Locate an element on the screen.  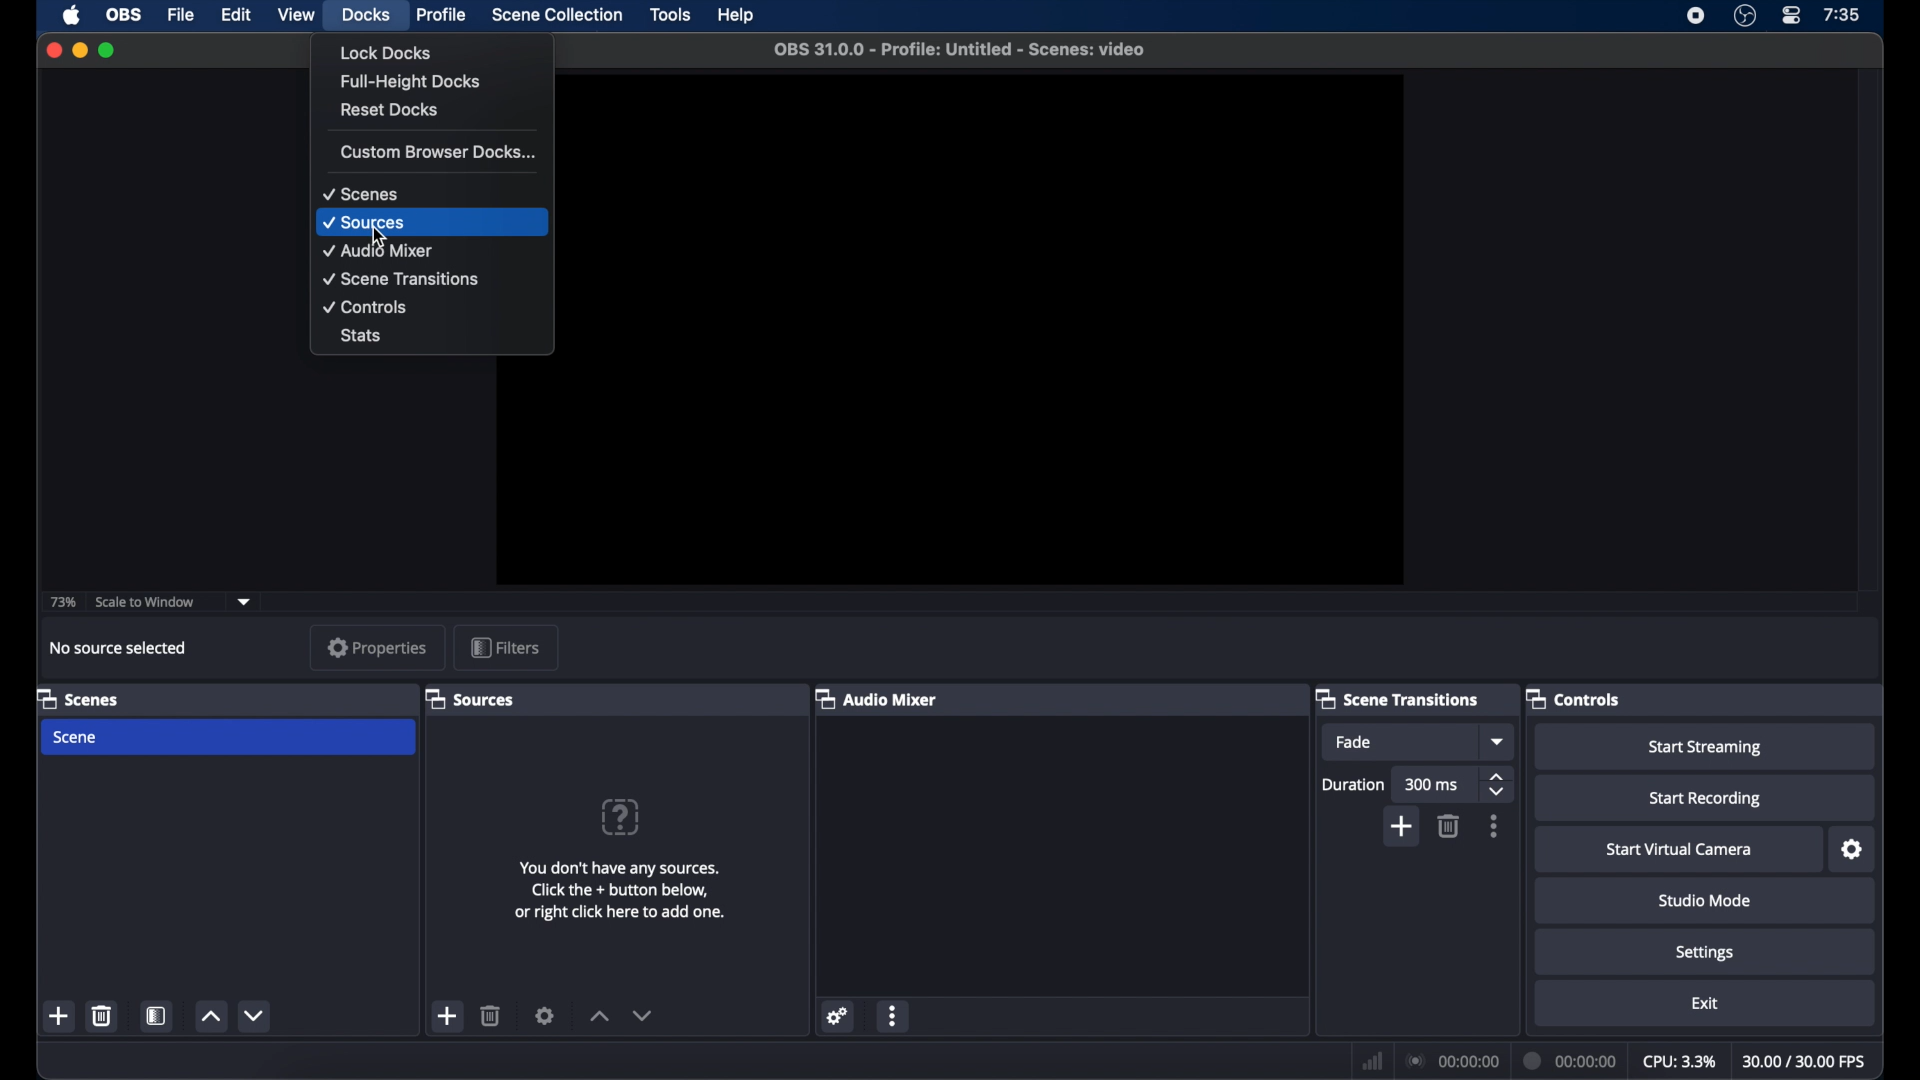
full-height docks is located at coordinates (412, 82).